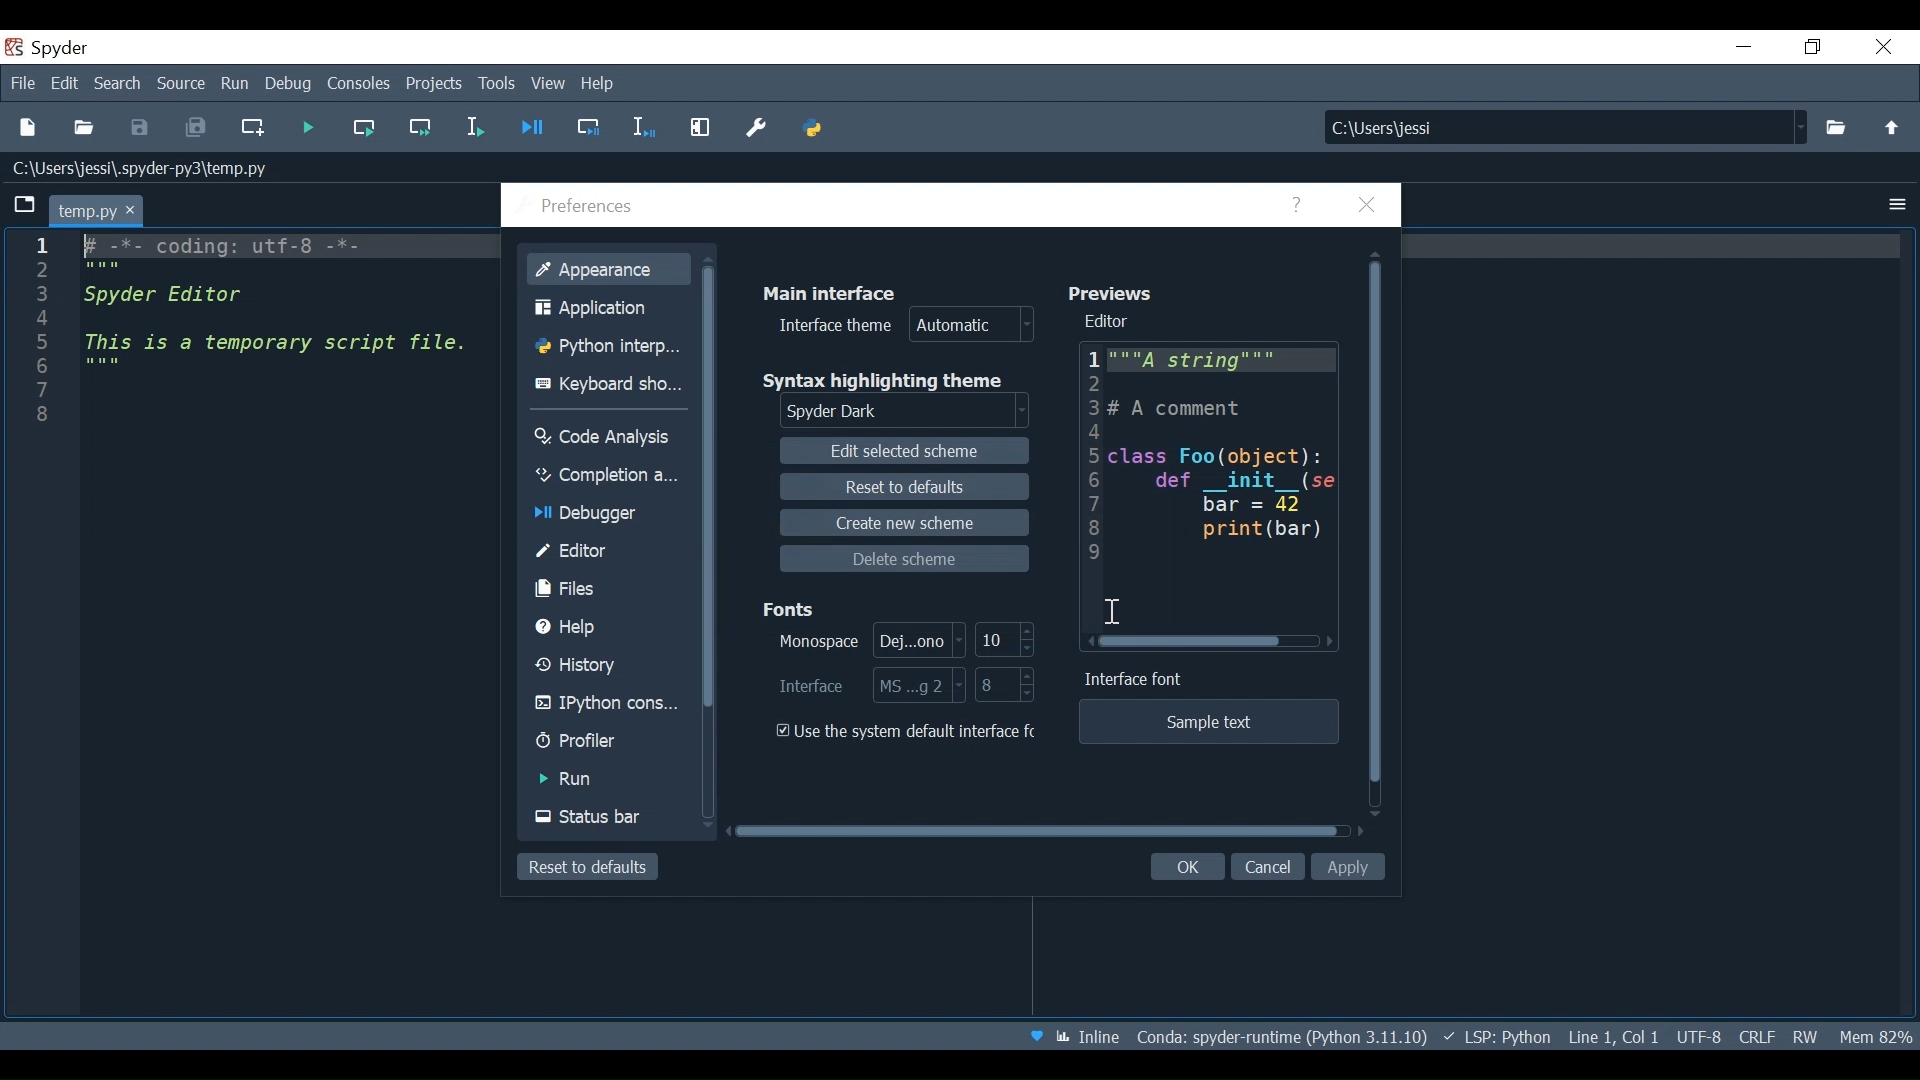 Image resolution: width=1920 pixels, height=1080 pixels. I want to click on Browse Tabs, so click(26, 206).